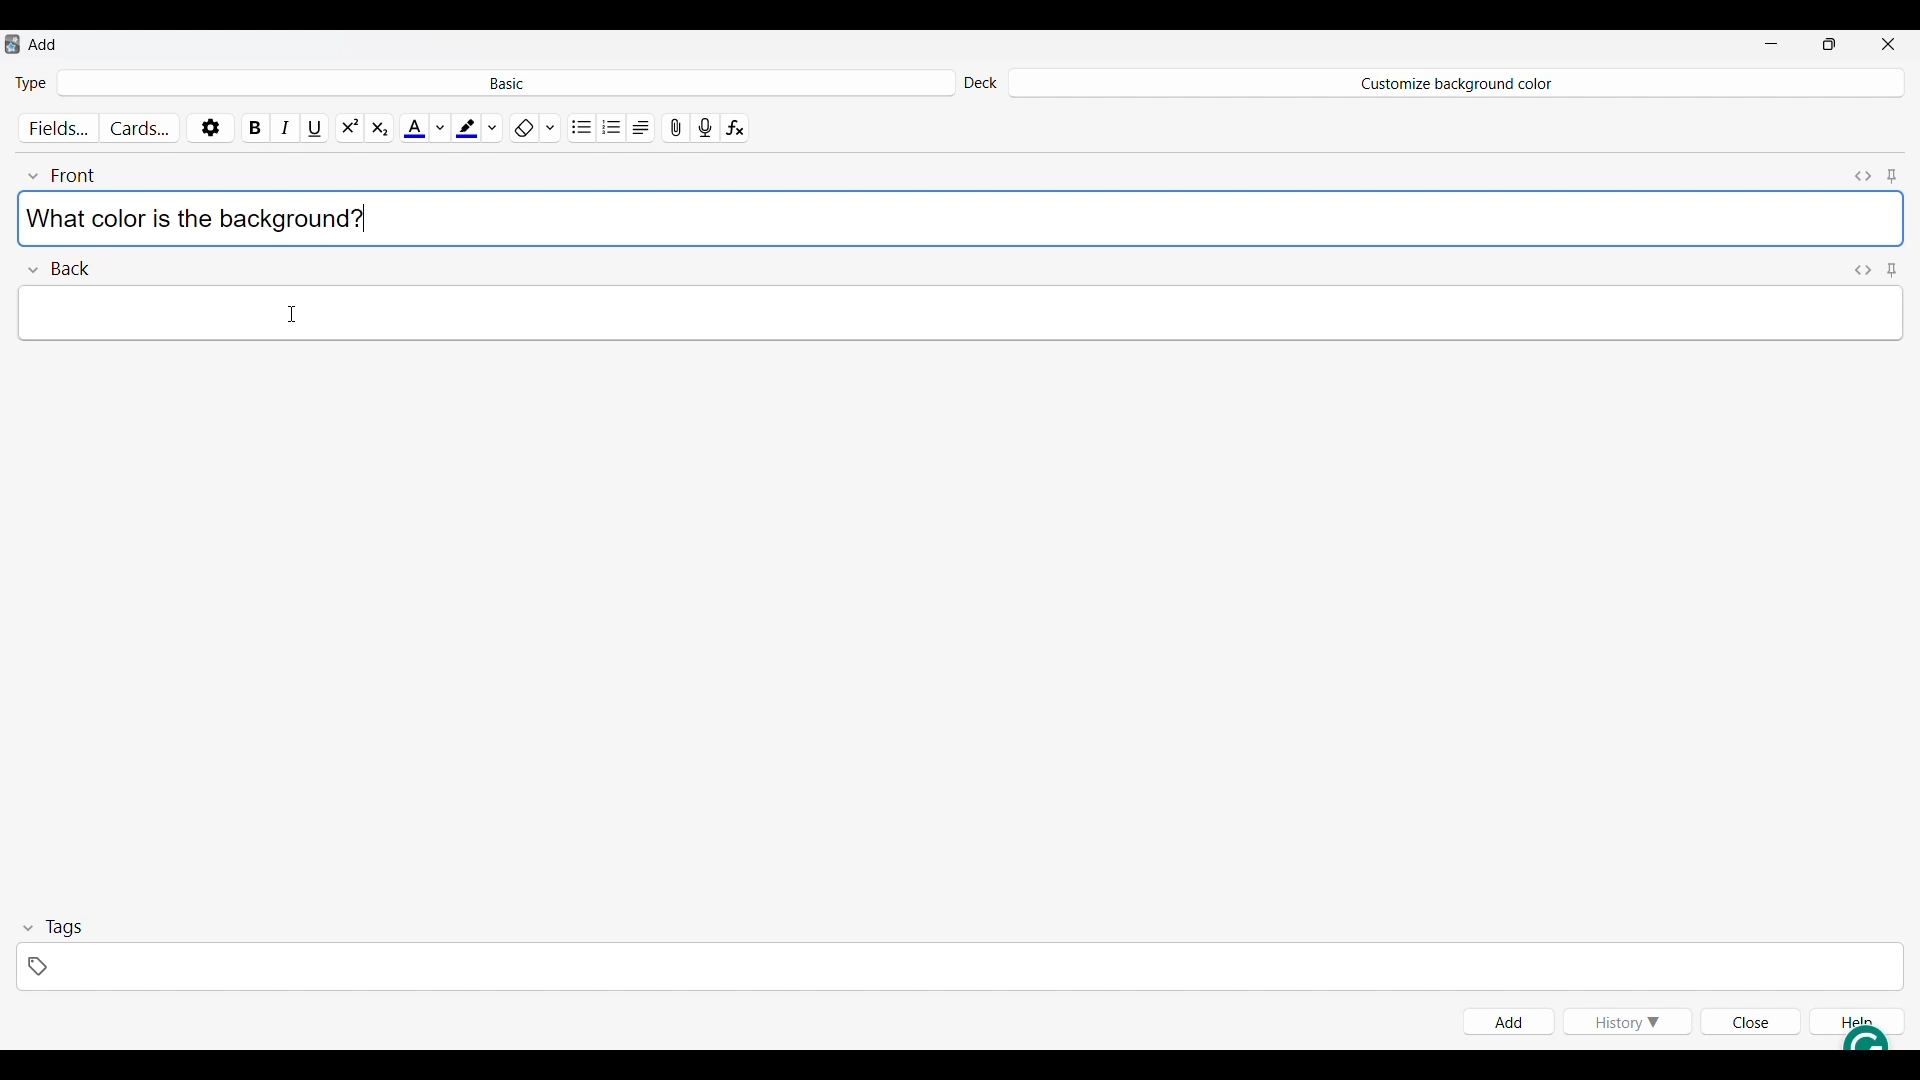 The width and height of the screenshot is (1920, 1080). What do you see at coordinates (350, 125) in the screenshot?
I see `Super script` at bounding box center [350, 125].